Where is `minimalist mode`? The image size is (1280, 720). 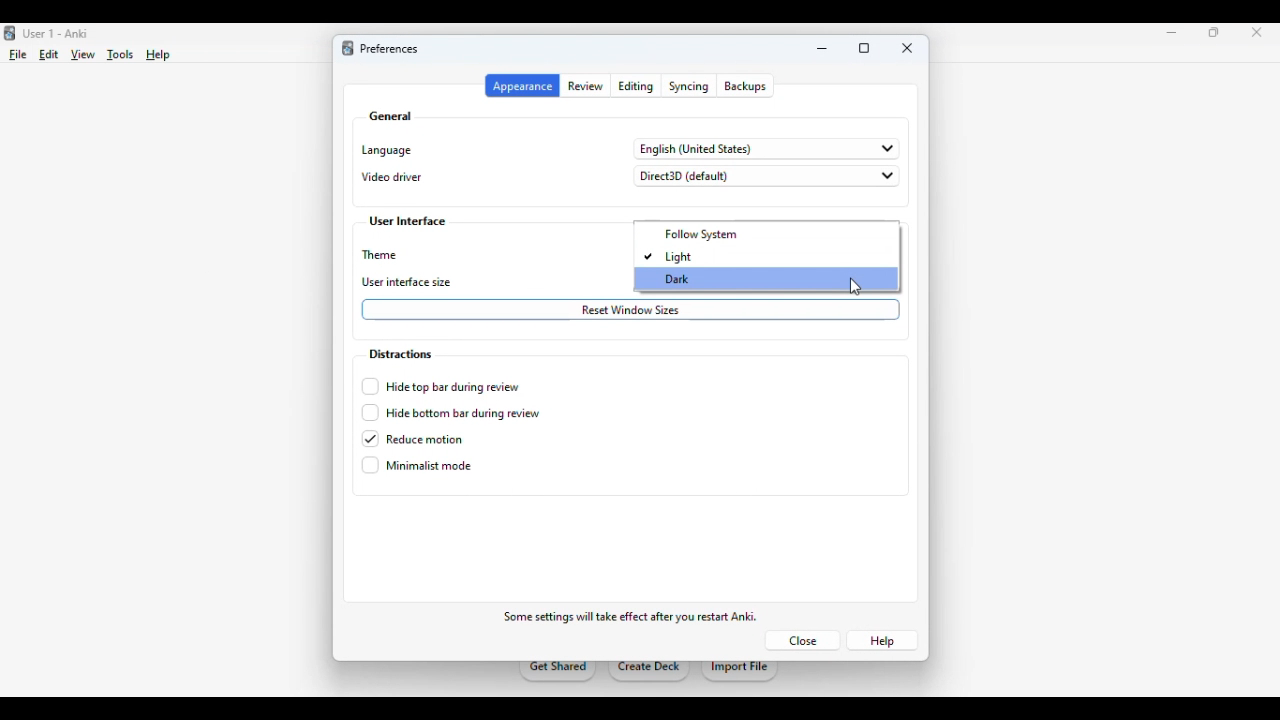
minimalist mode is located at coordinates (417, 465).